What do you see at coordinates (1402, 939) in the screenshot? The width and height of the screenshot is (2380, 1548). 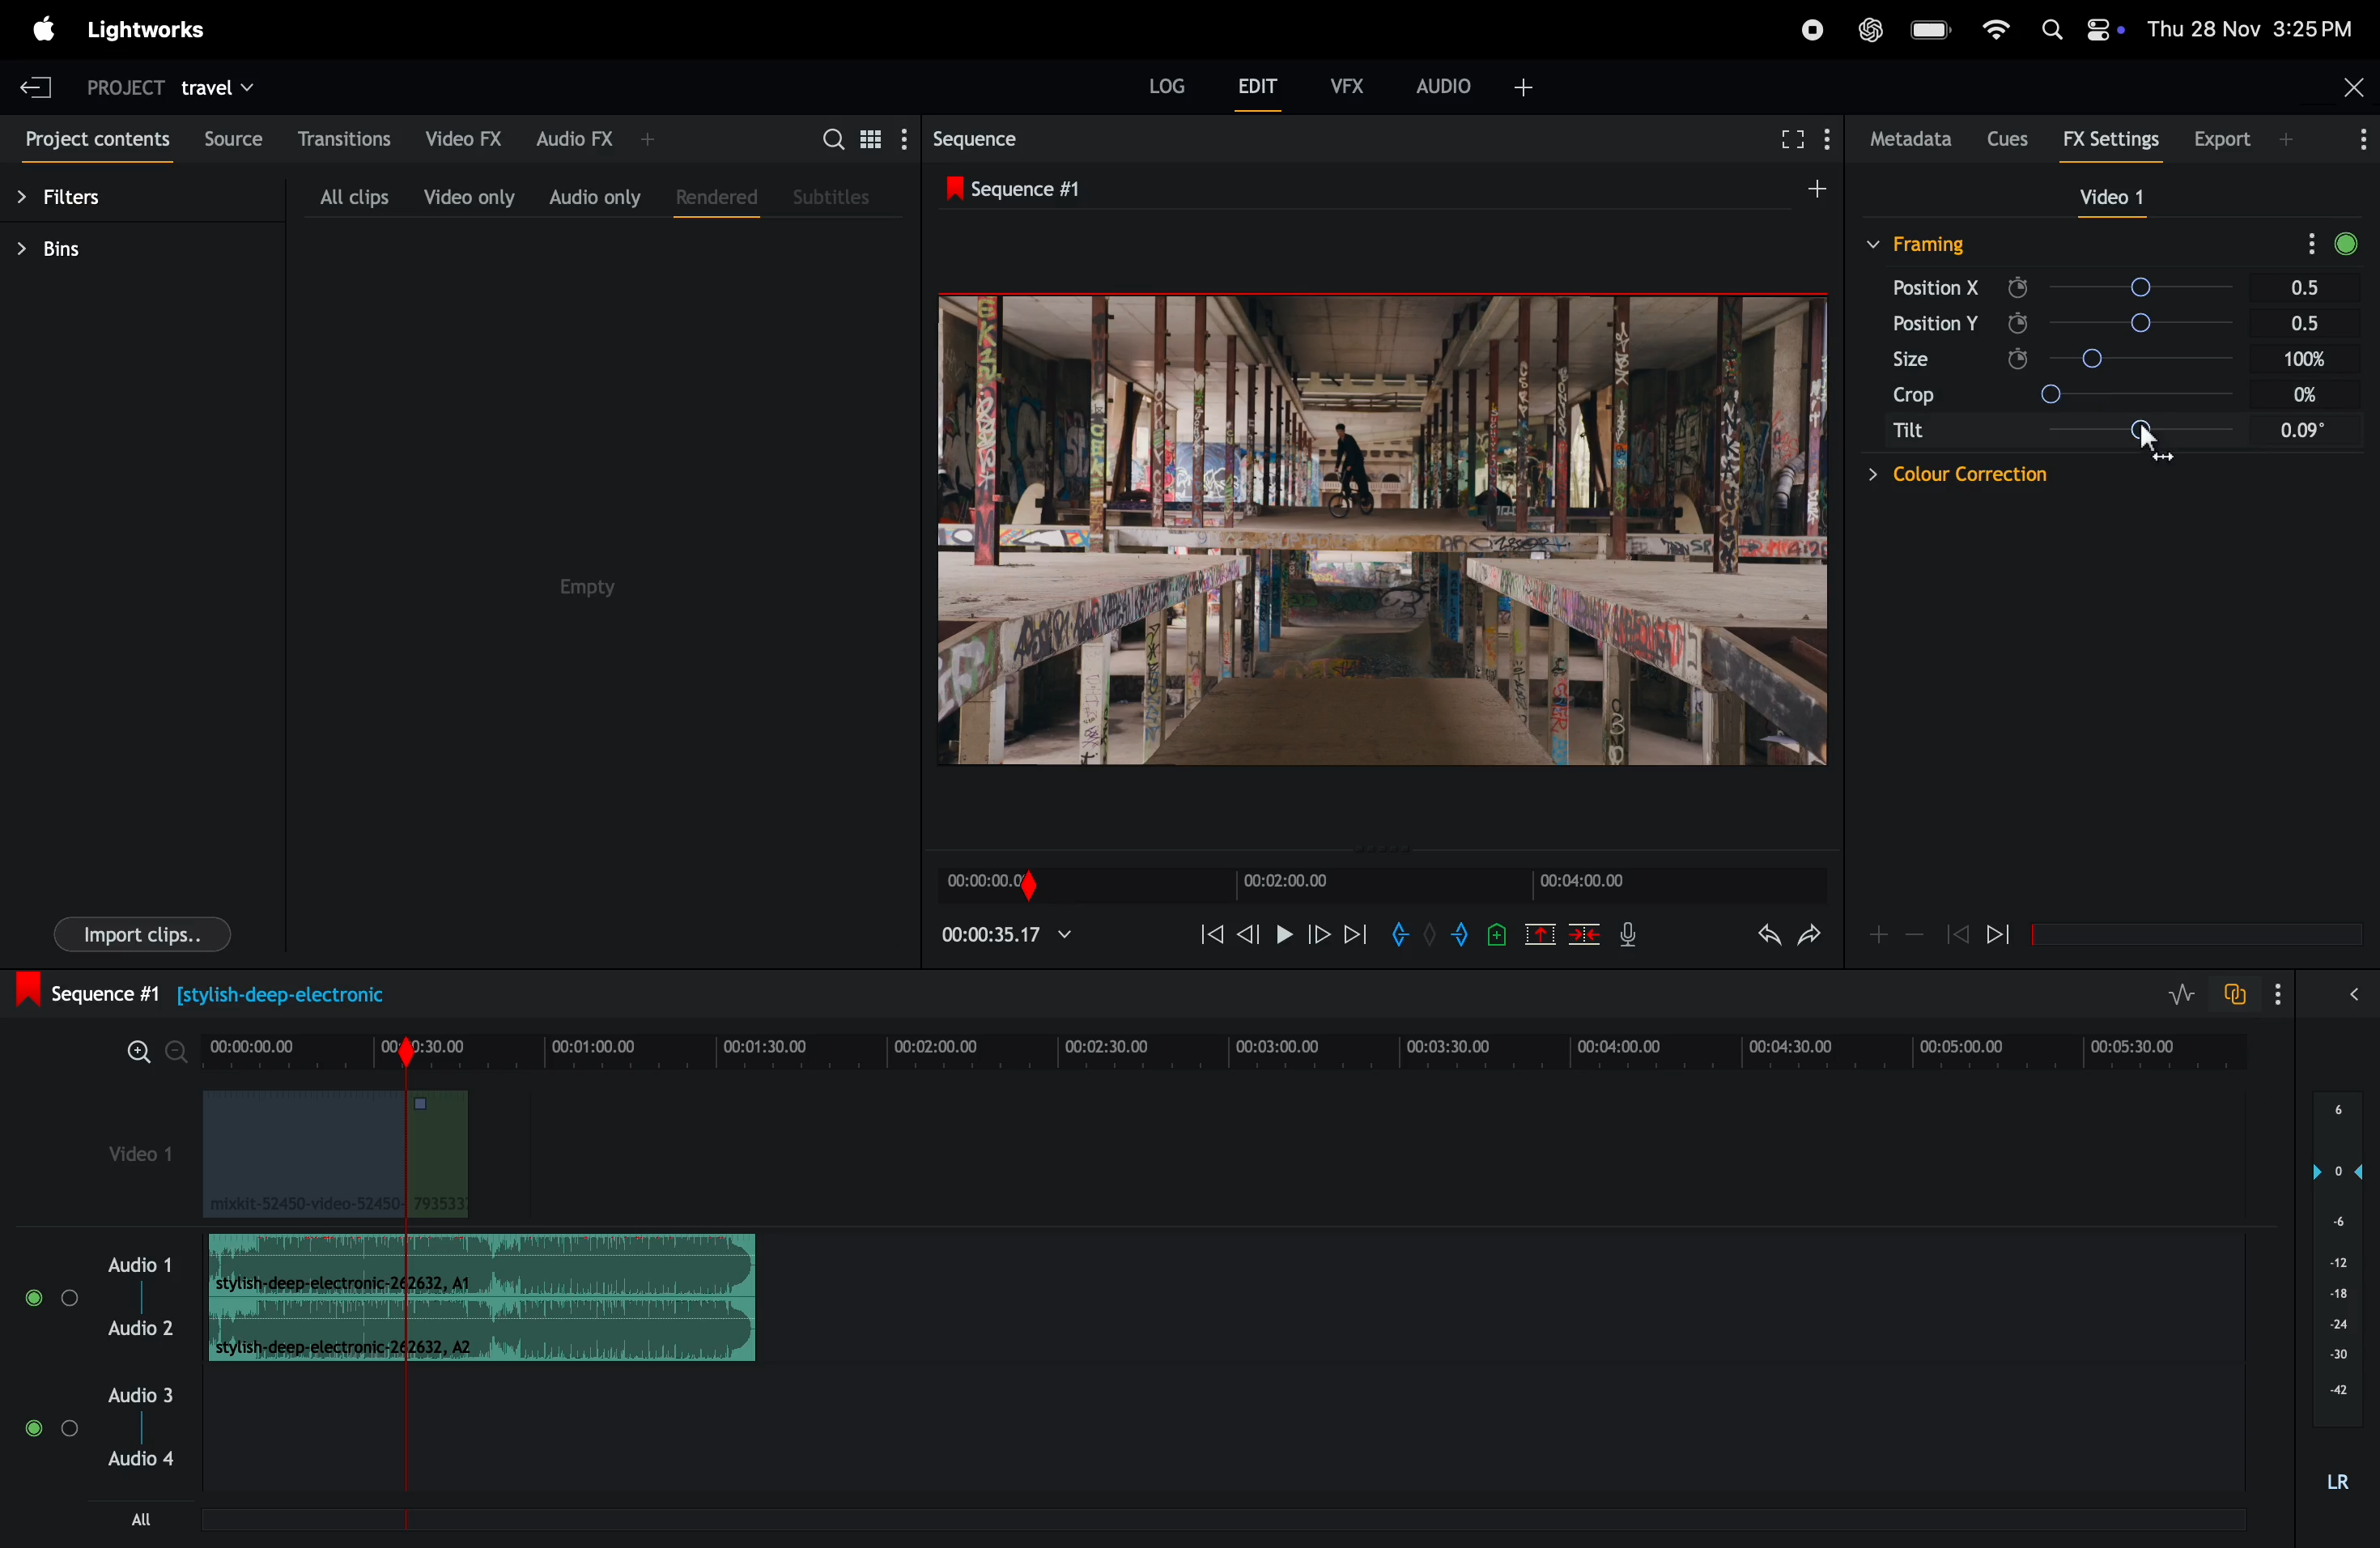 I see `add in mark` at bounding box center [1402, 939].